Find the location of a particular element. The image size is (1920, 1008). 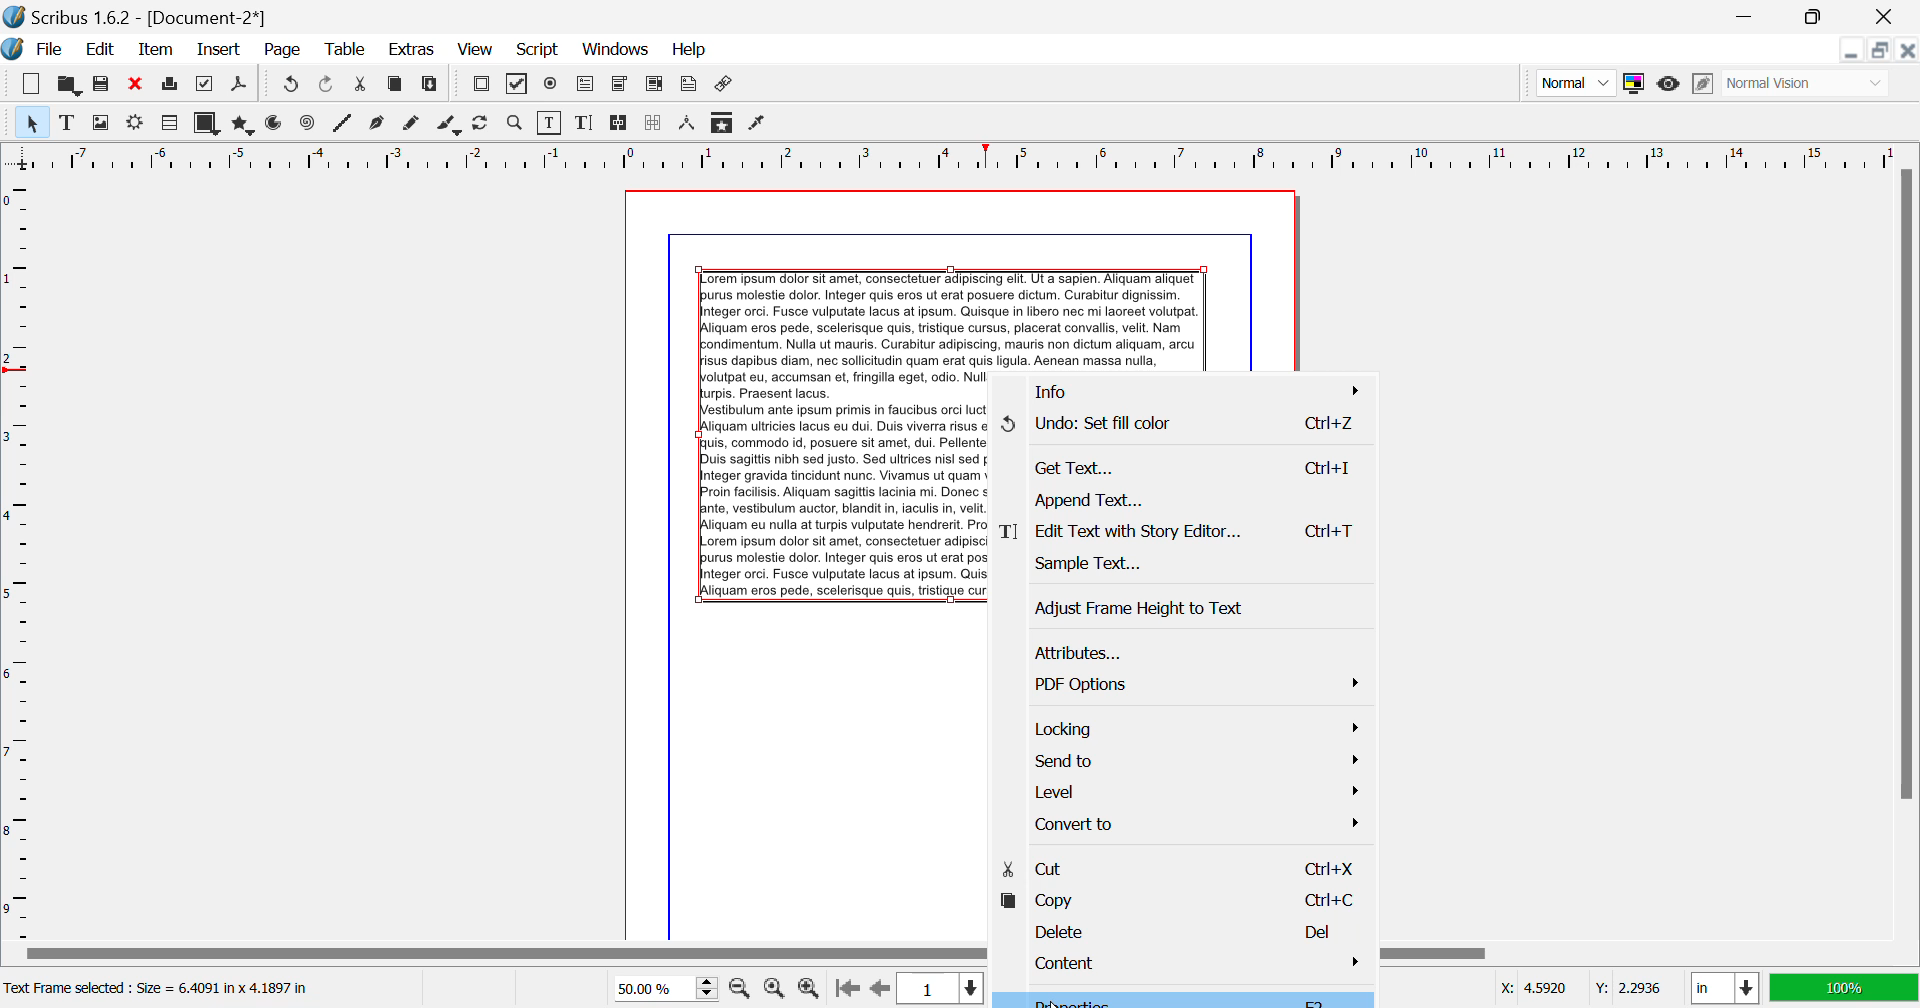

Page 1 of 1 is located at coordinates (936, 988).